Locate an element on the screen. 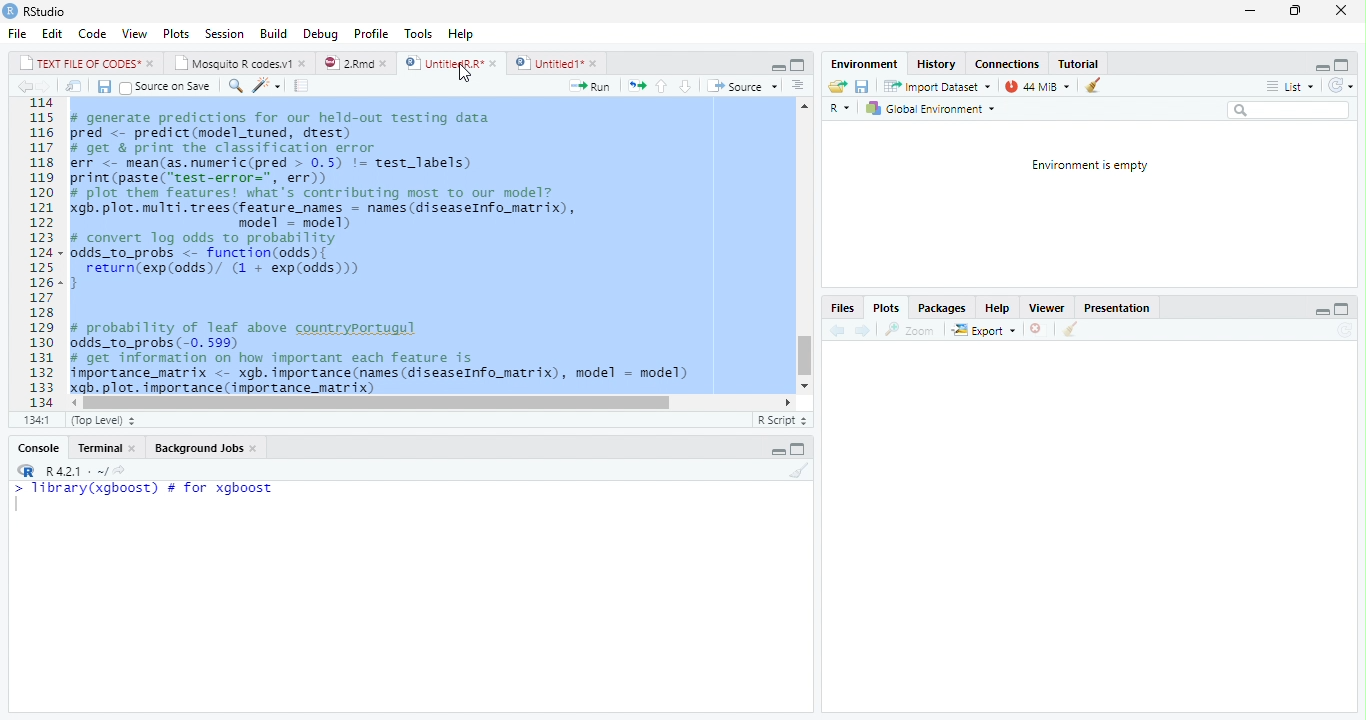 This screenshot has height=720, width=1366. History is located at coordinates (938, 64).